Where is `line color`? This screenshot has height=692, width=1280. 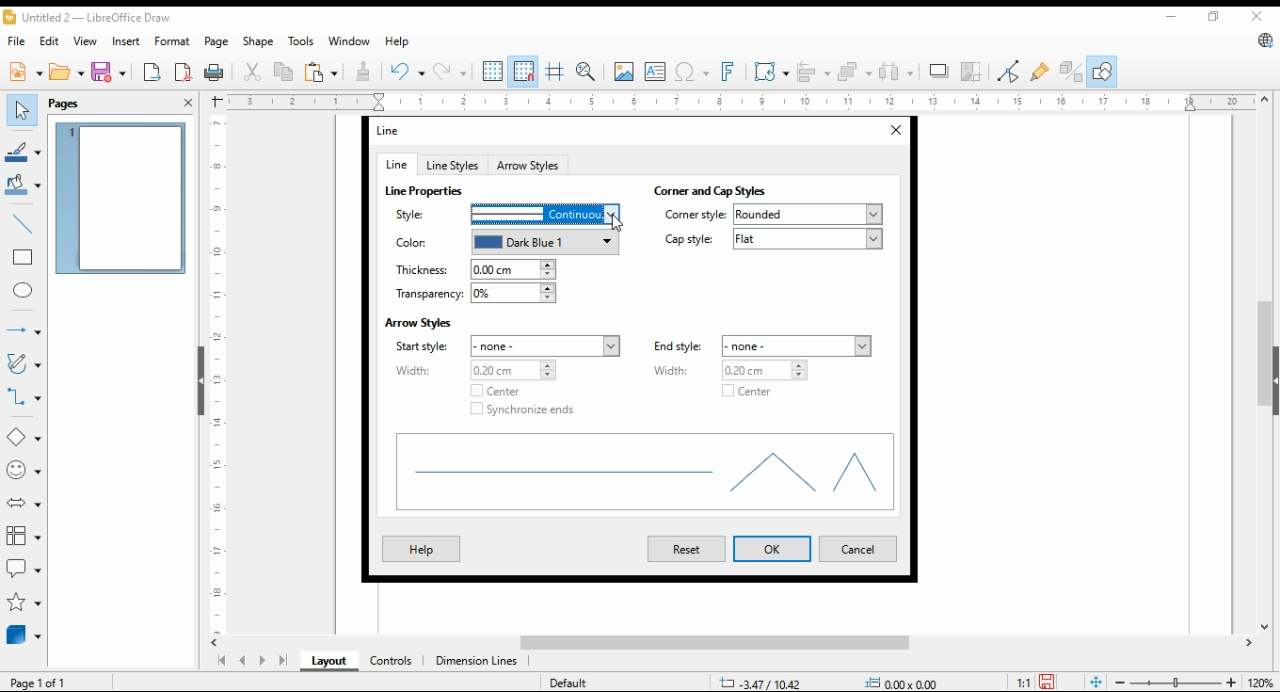 line color is located at coordinates (23, 150).